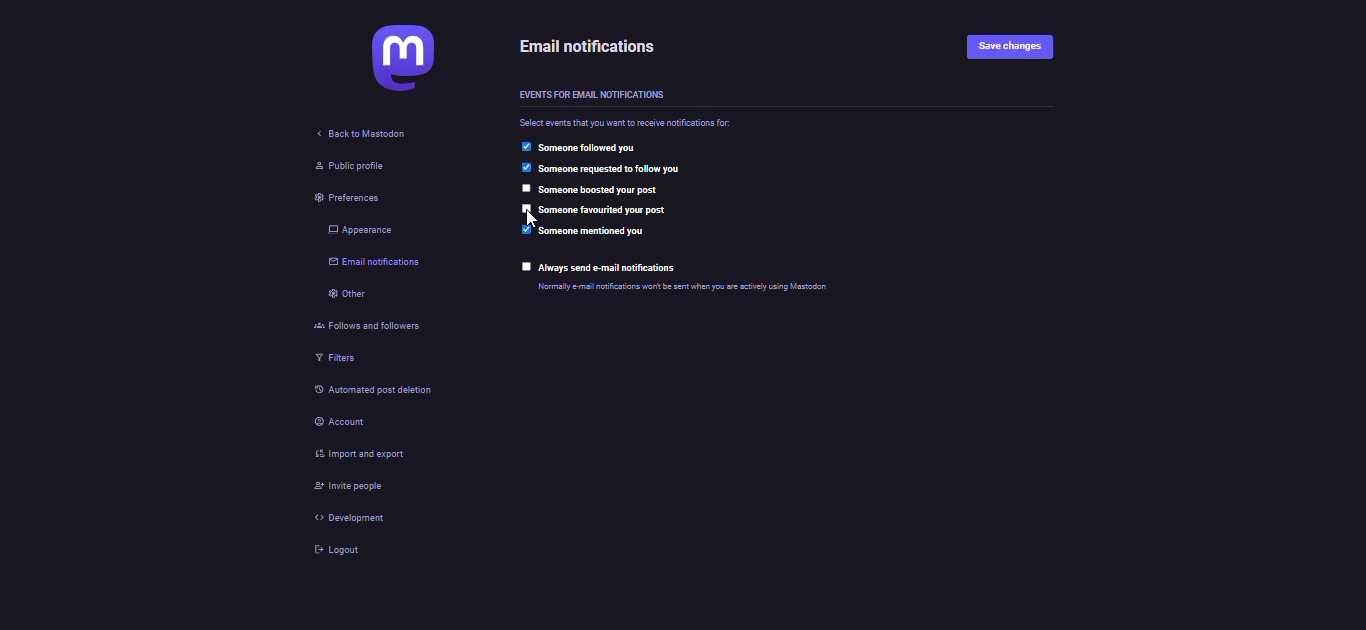 The width and height of the screenshot is (1366, 630). Describe the element at coordinates (335, 420) in the screenshot. I see `account` at that location.